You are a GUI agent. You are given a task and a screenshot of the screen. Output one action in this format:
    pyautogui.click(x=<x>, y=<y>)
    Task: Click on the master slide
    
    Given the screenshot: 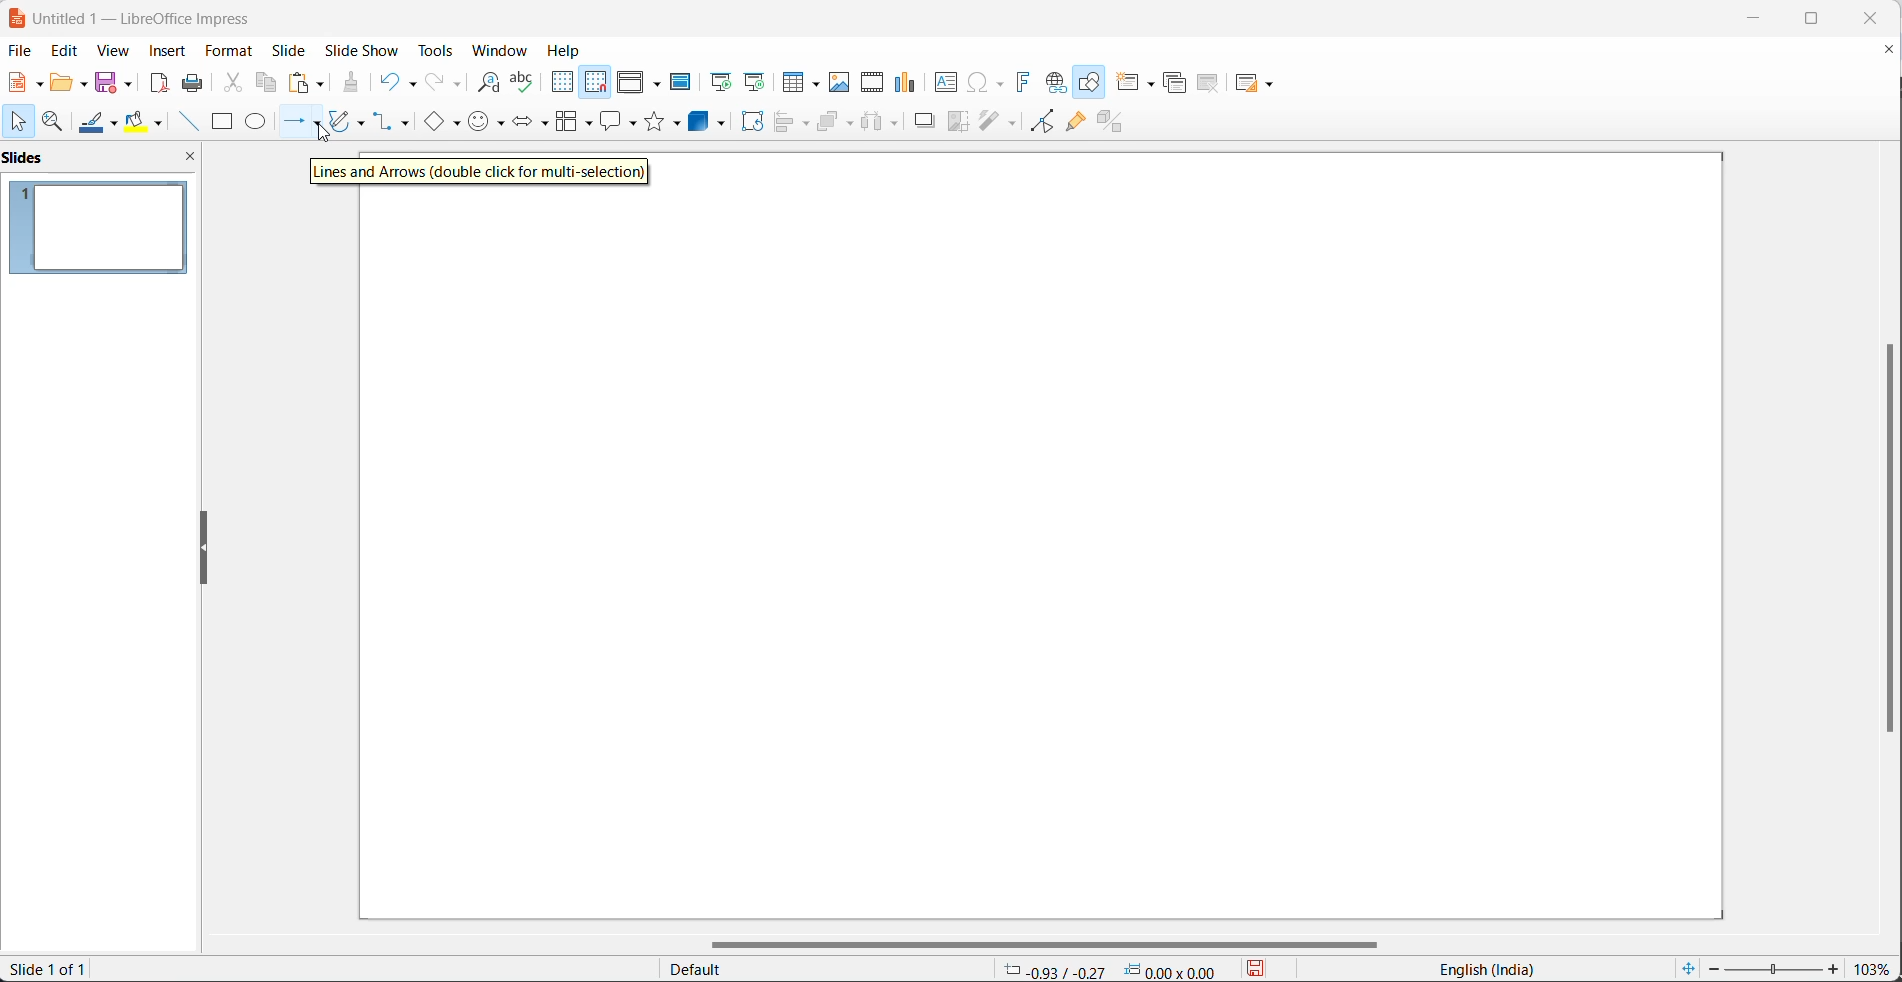 What is the action you would take?
    pyautogui.click(x=682, y=83)
    